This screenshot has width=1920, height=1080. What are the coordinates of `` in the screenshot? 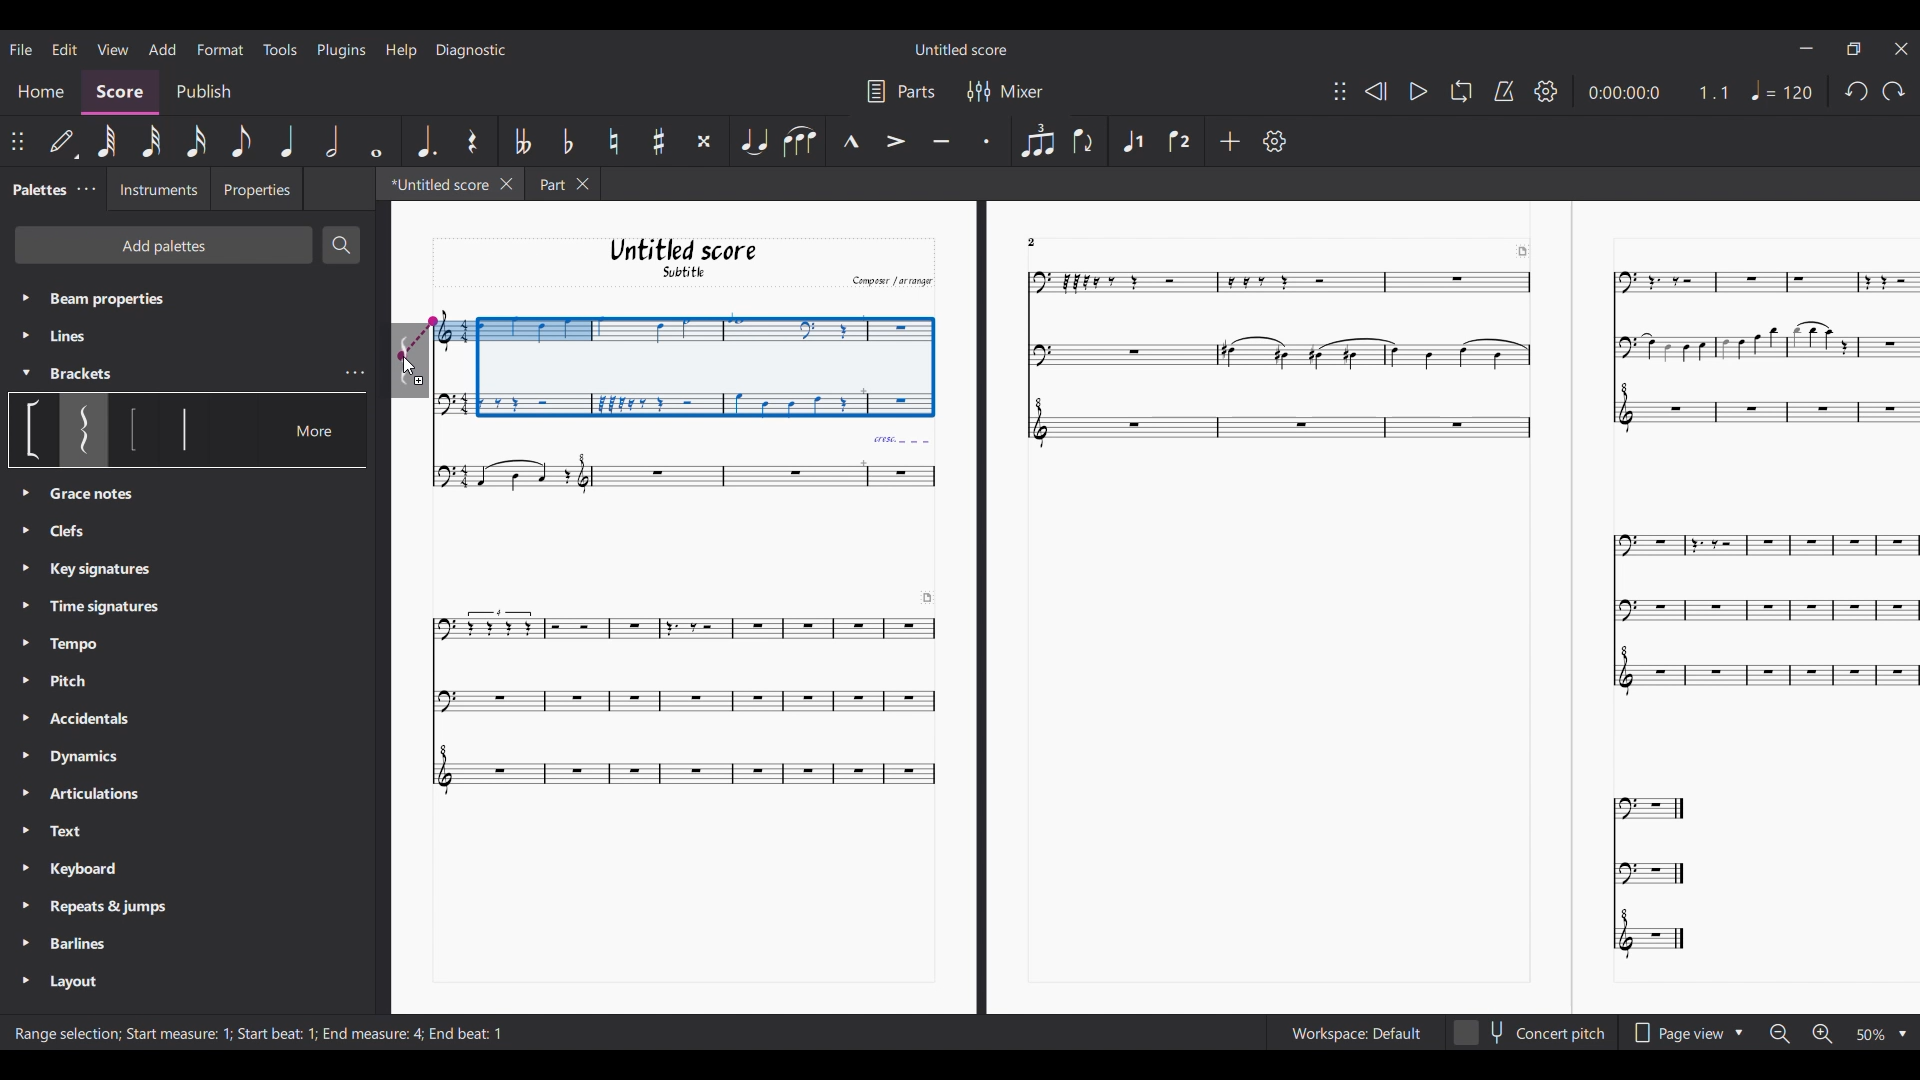 It's located at (687, 772).